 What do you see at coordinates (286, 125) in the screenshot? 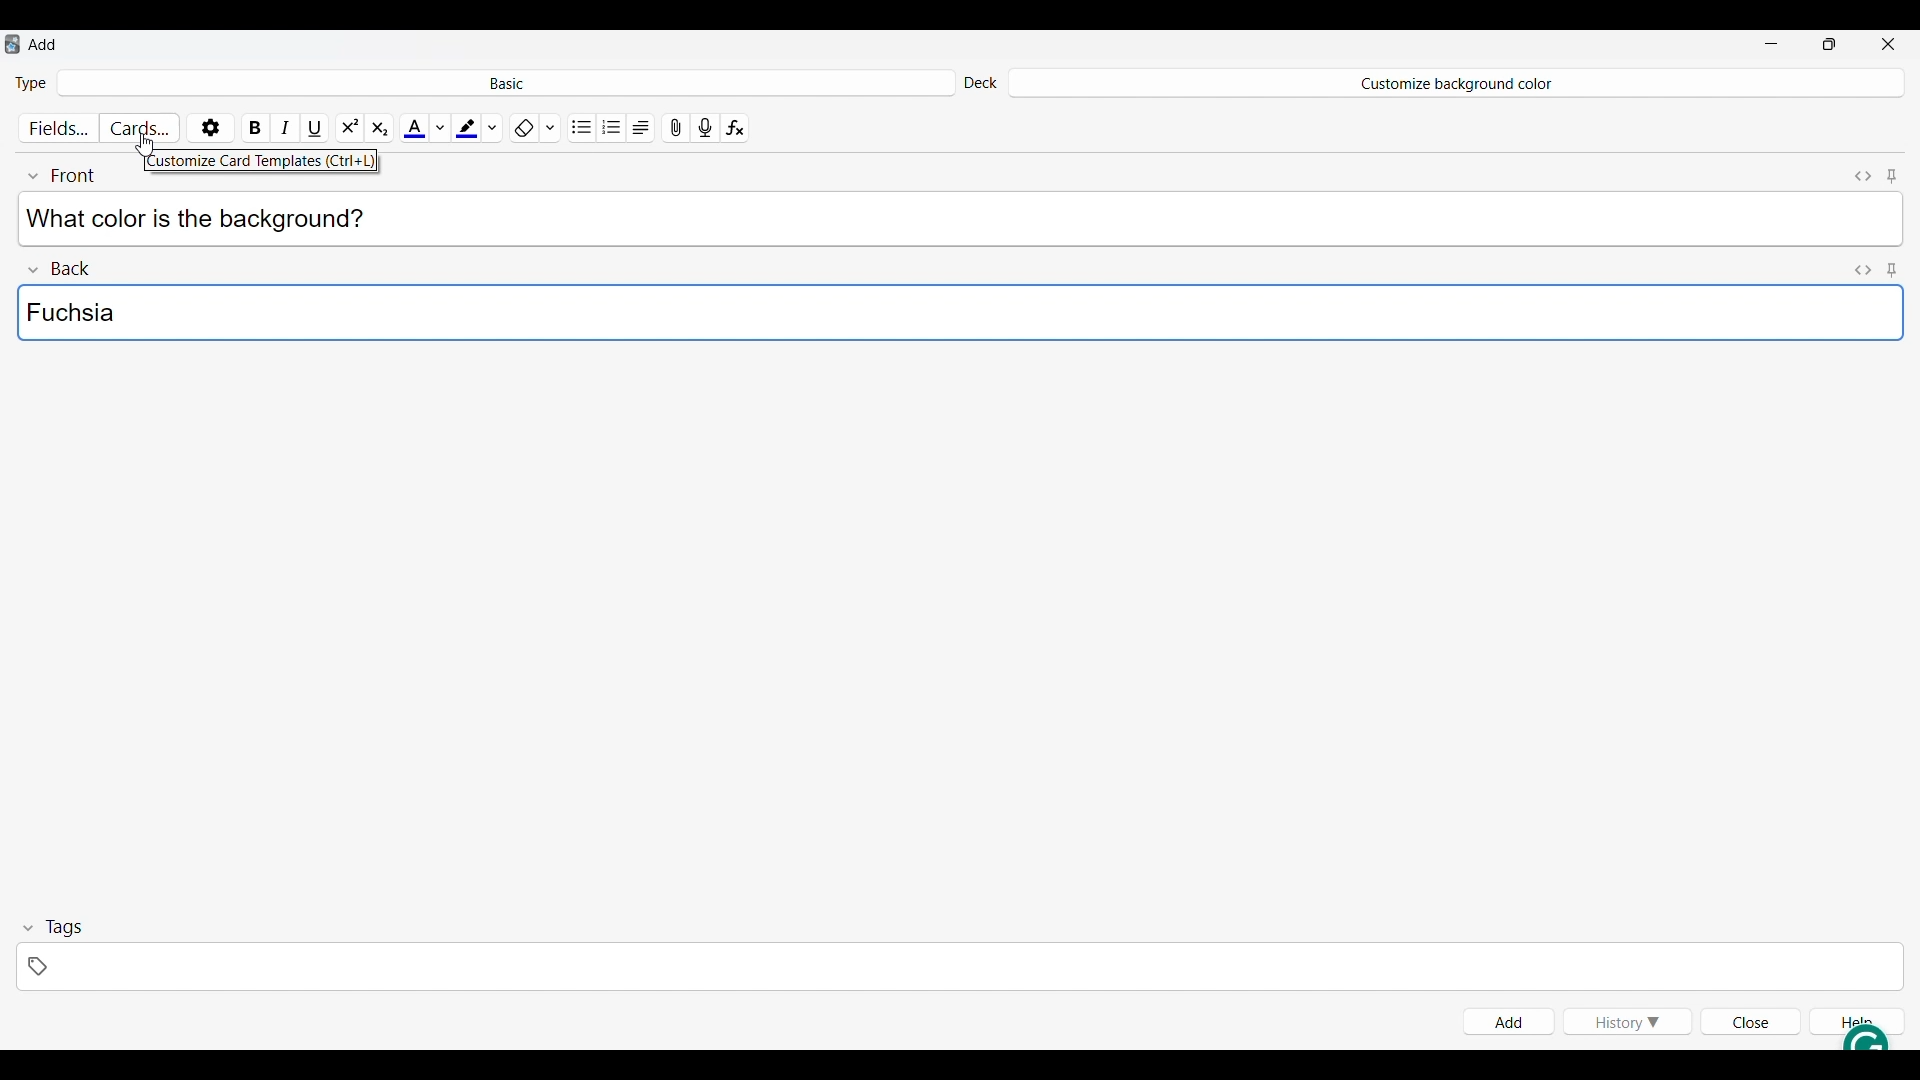
I see `Italics` at bounding box center [286, 125].